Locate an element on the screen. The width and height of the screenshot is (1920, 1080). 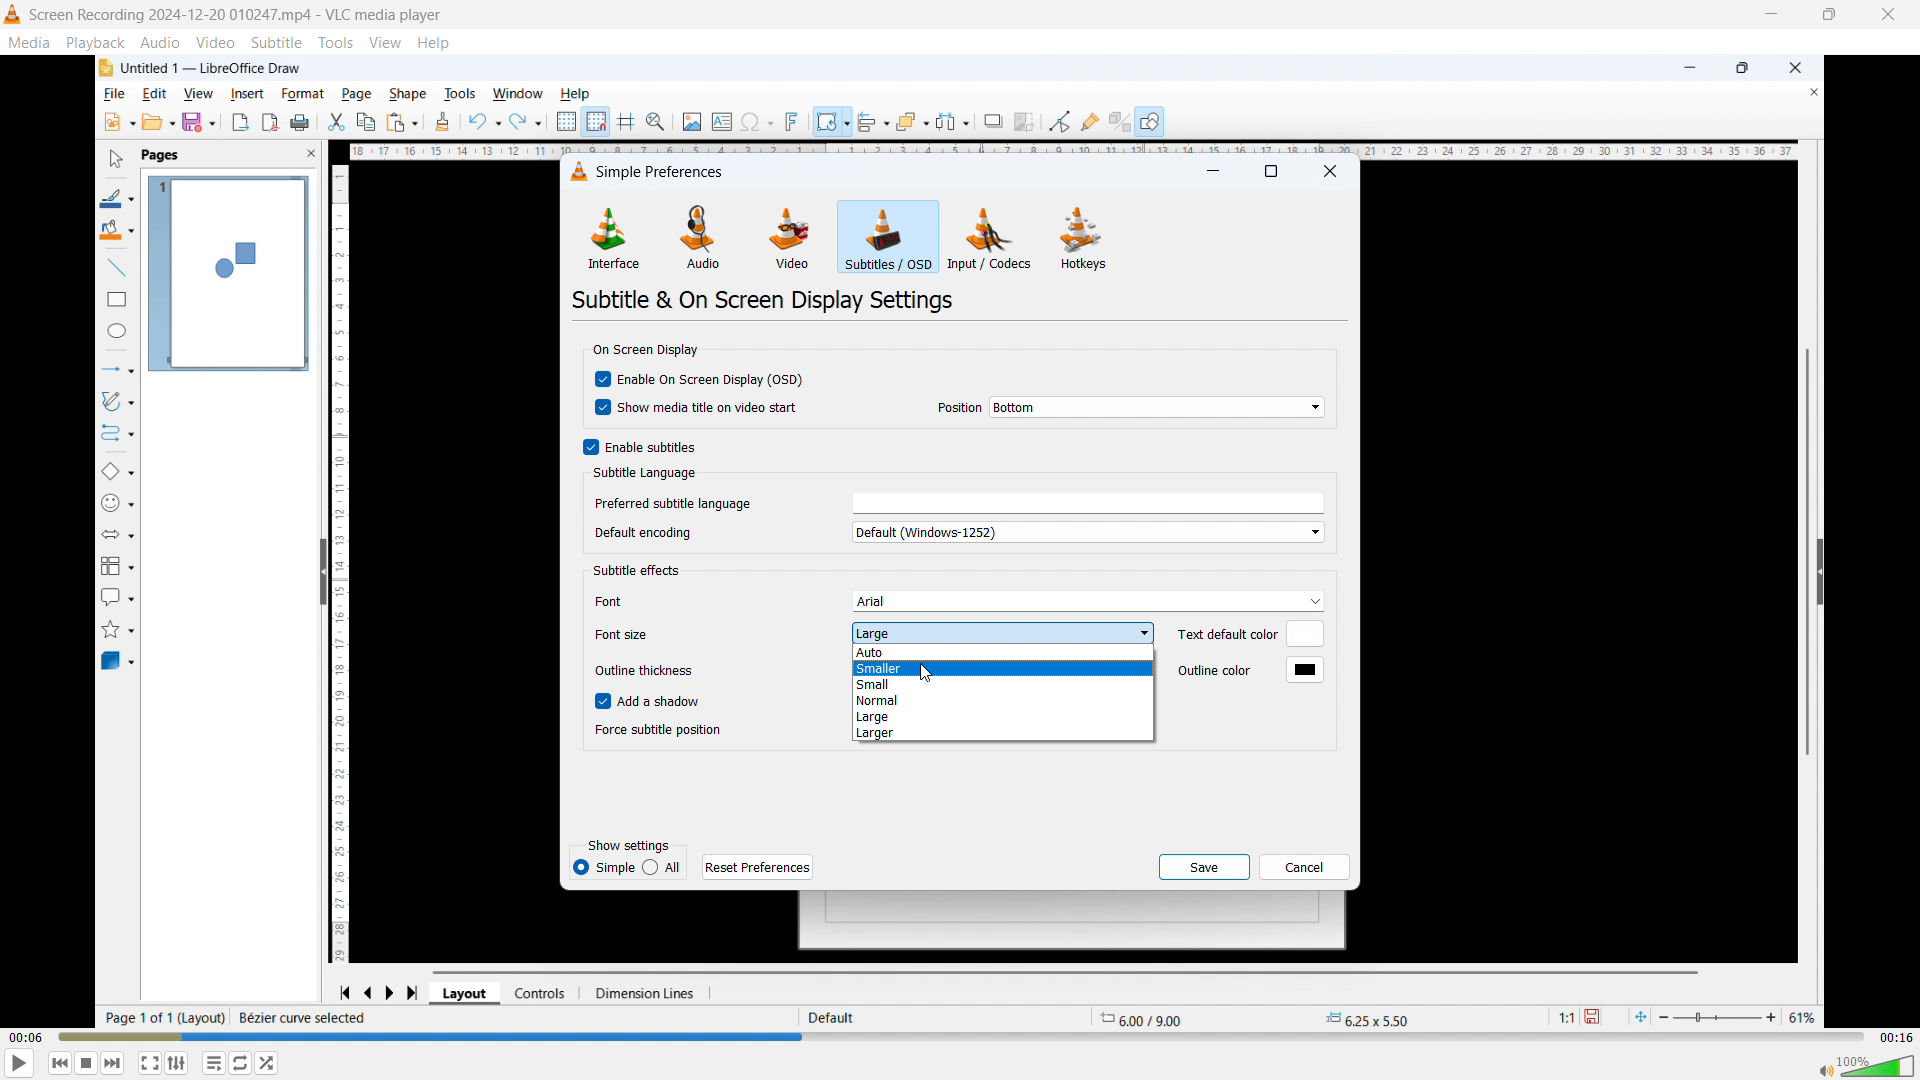
Tools  is located at coordinates (336, 42).